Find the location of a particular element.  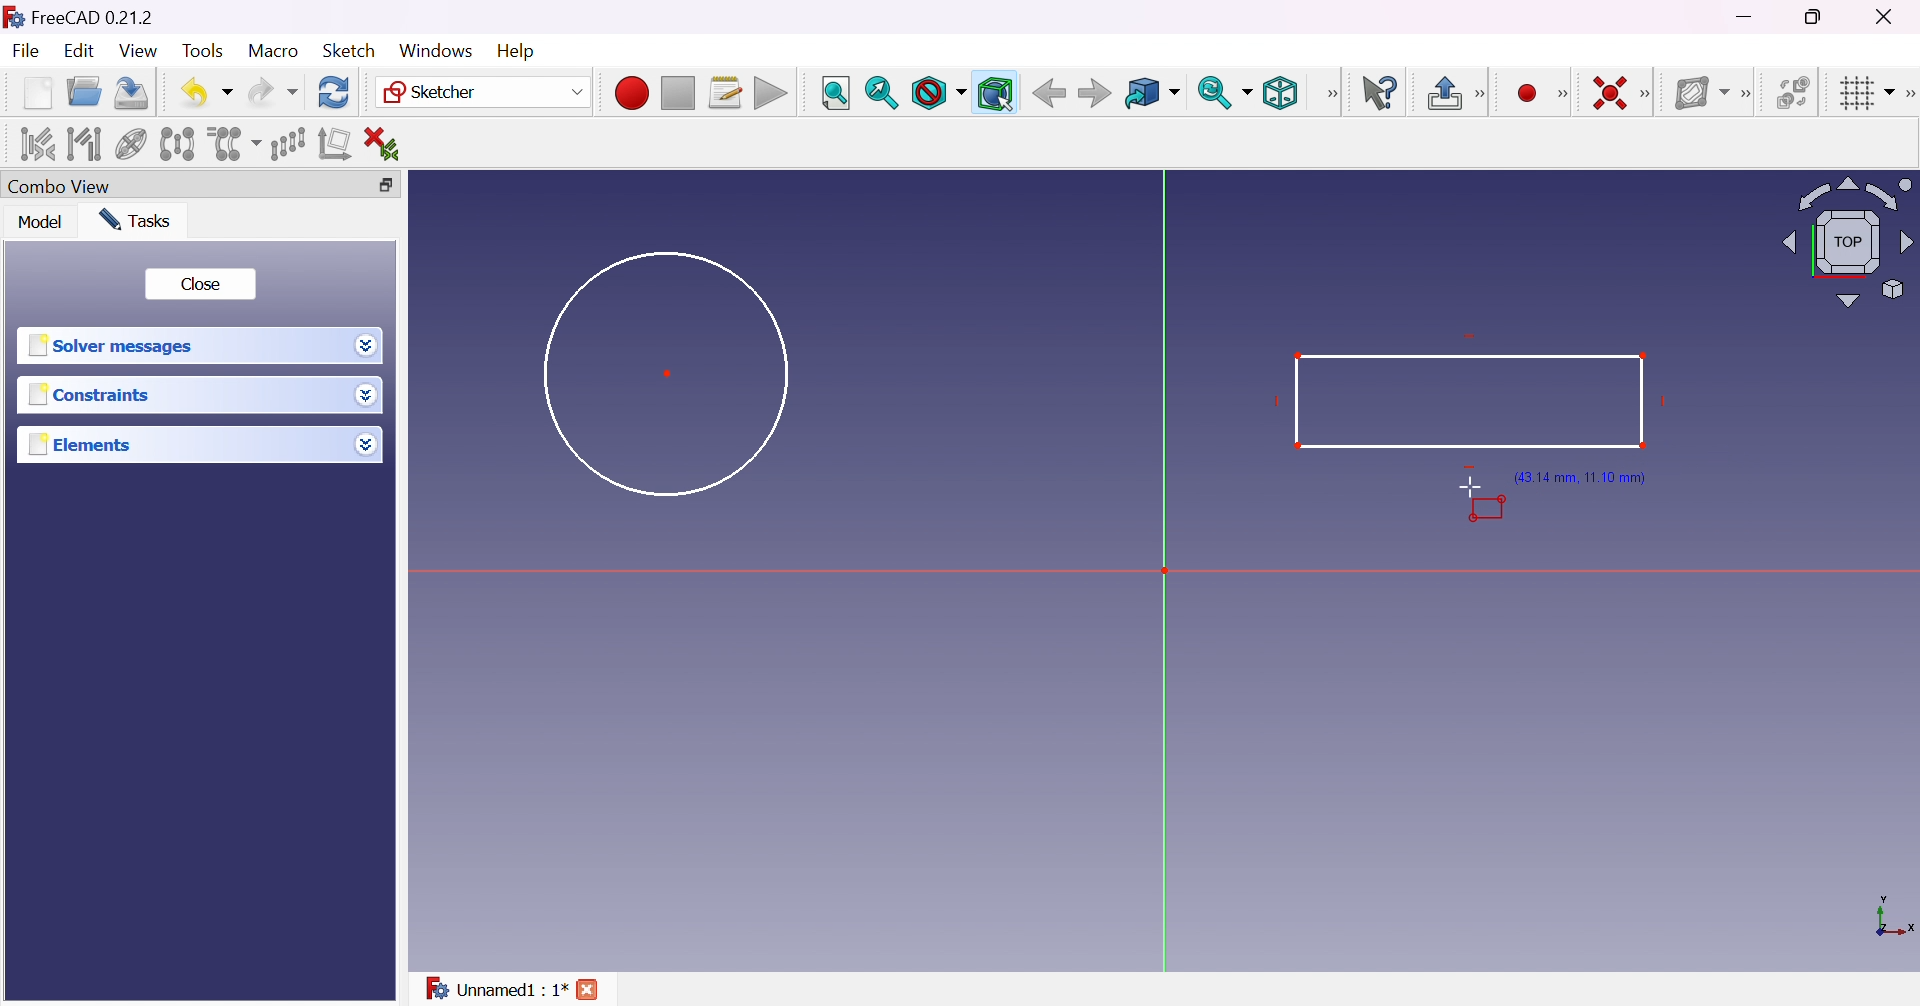

Tasks is located at coordinates (134, 219).